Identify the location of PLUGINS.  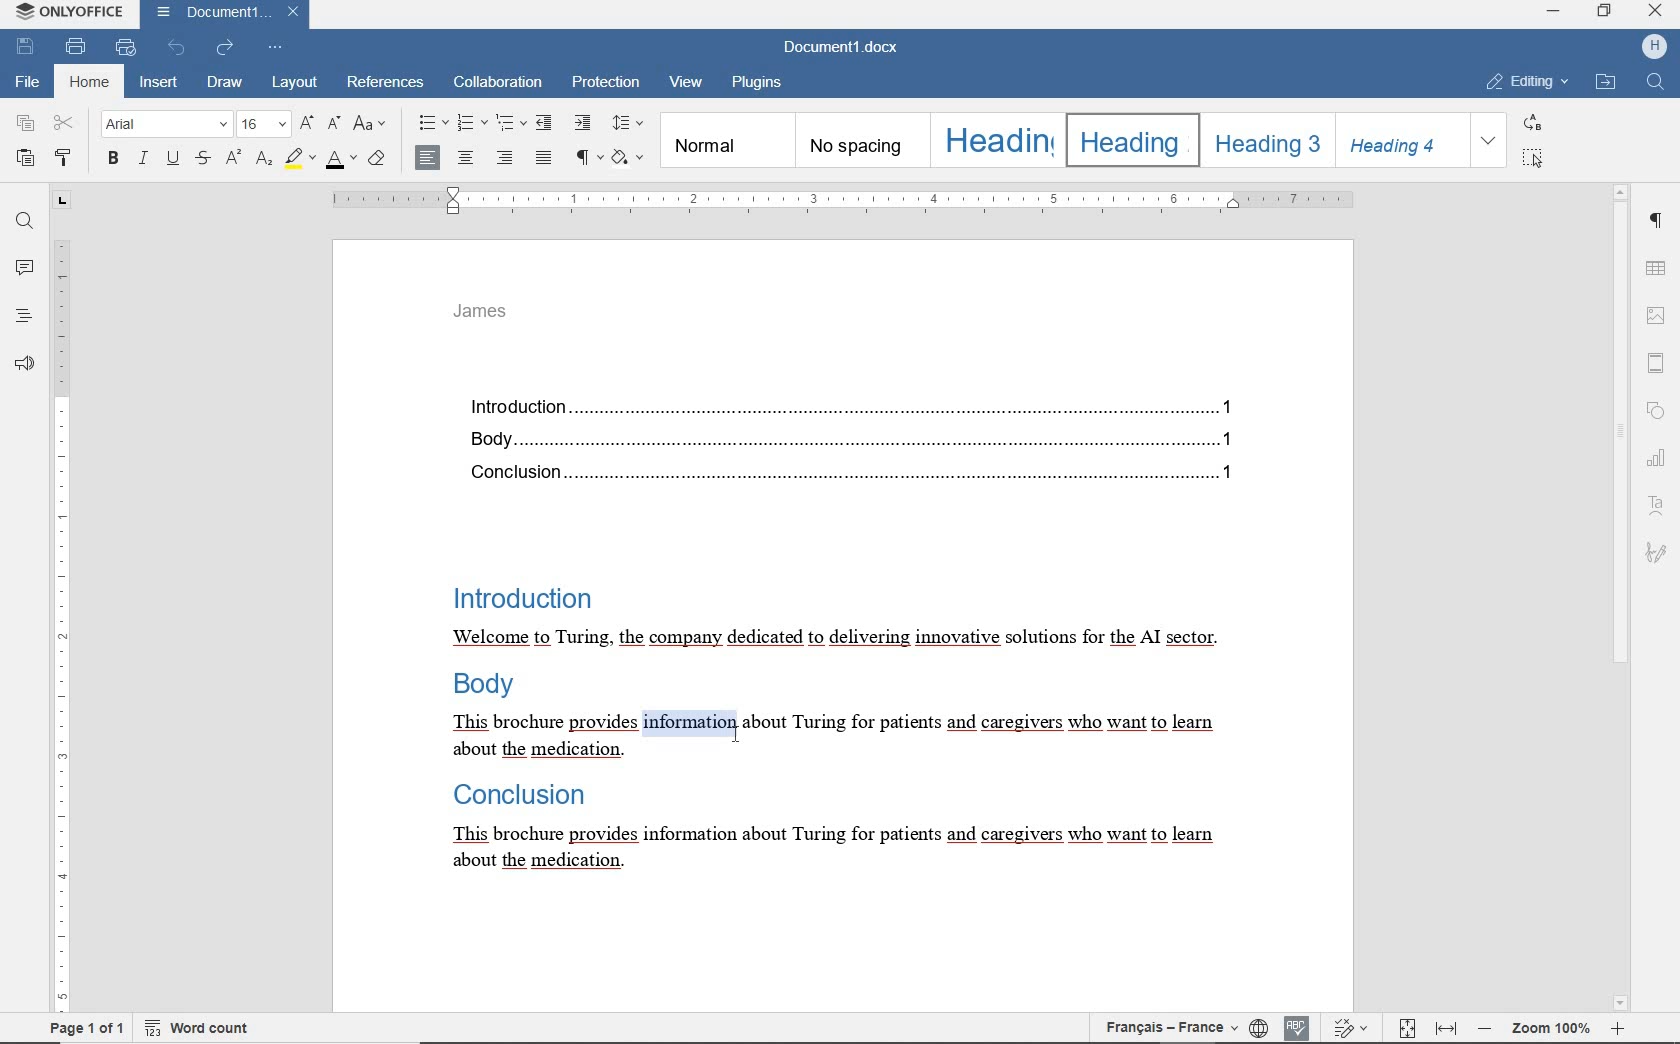
(763, 84).